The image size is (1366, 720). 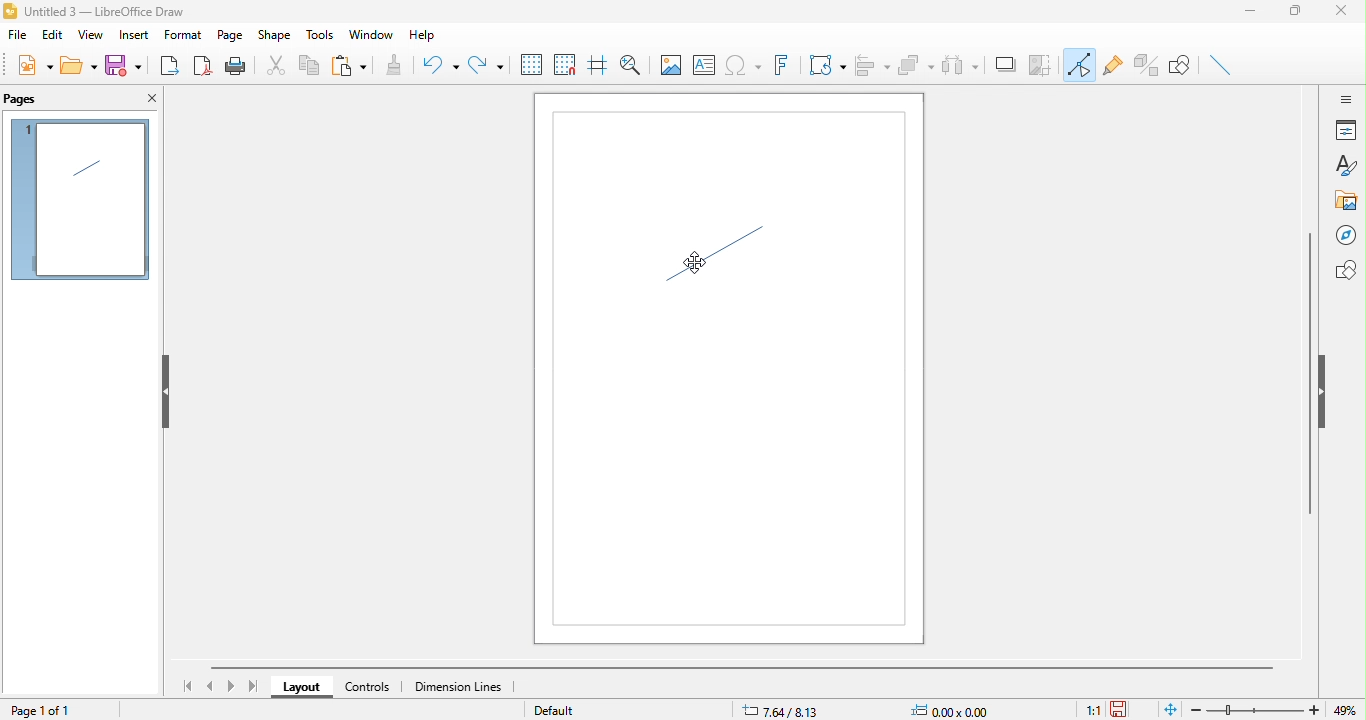 I want to click on view, so click(x=88, y=38).